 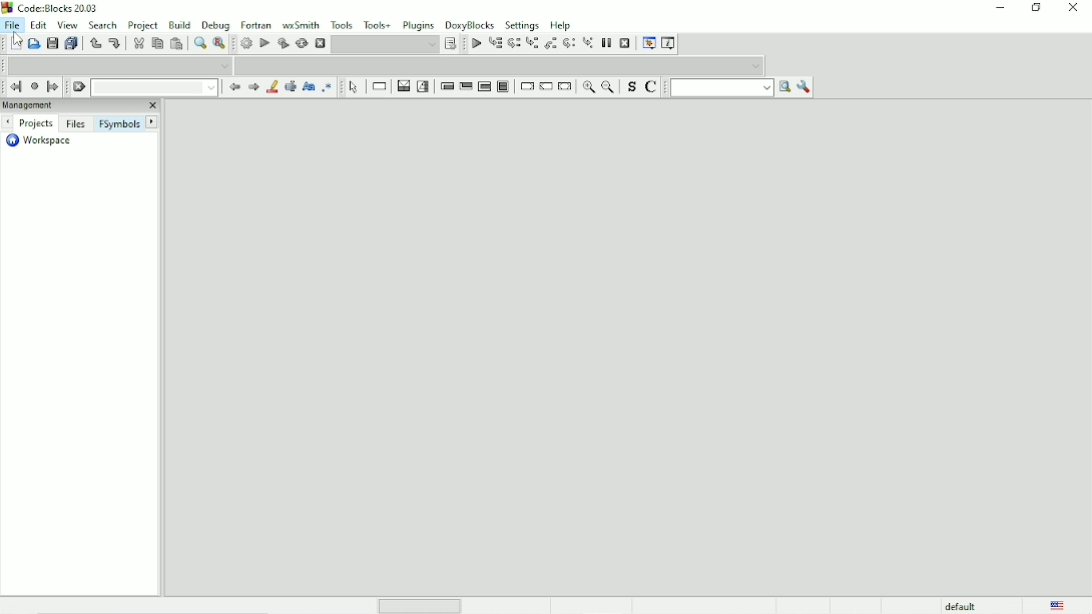 I want to click on Zoom in, so click(x=588, y=87).